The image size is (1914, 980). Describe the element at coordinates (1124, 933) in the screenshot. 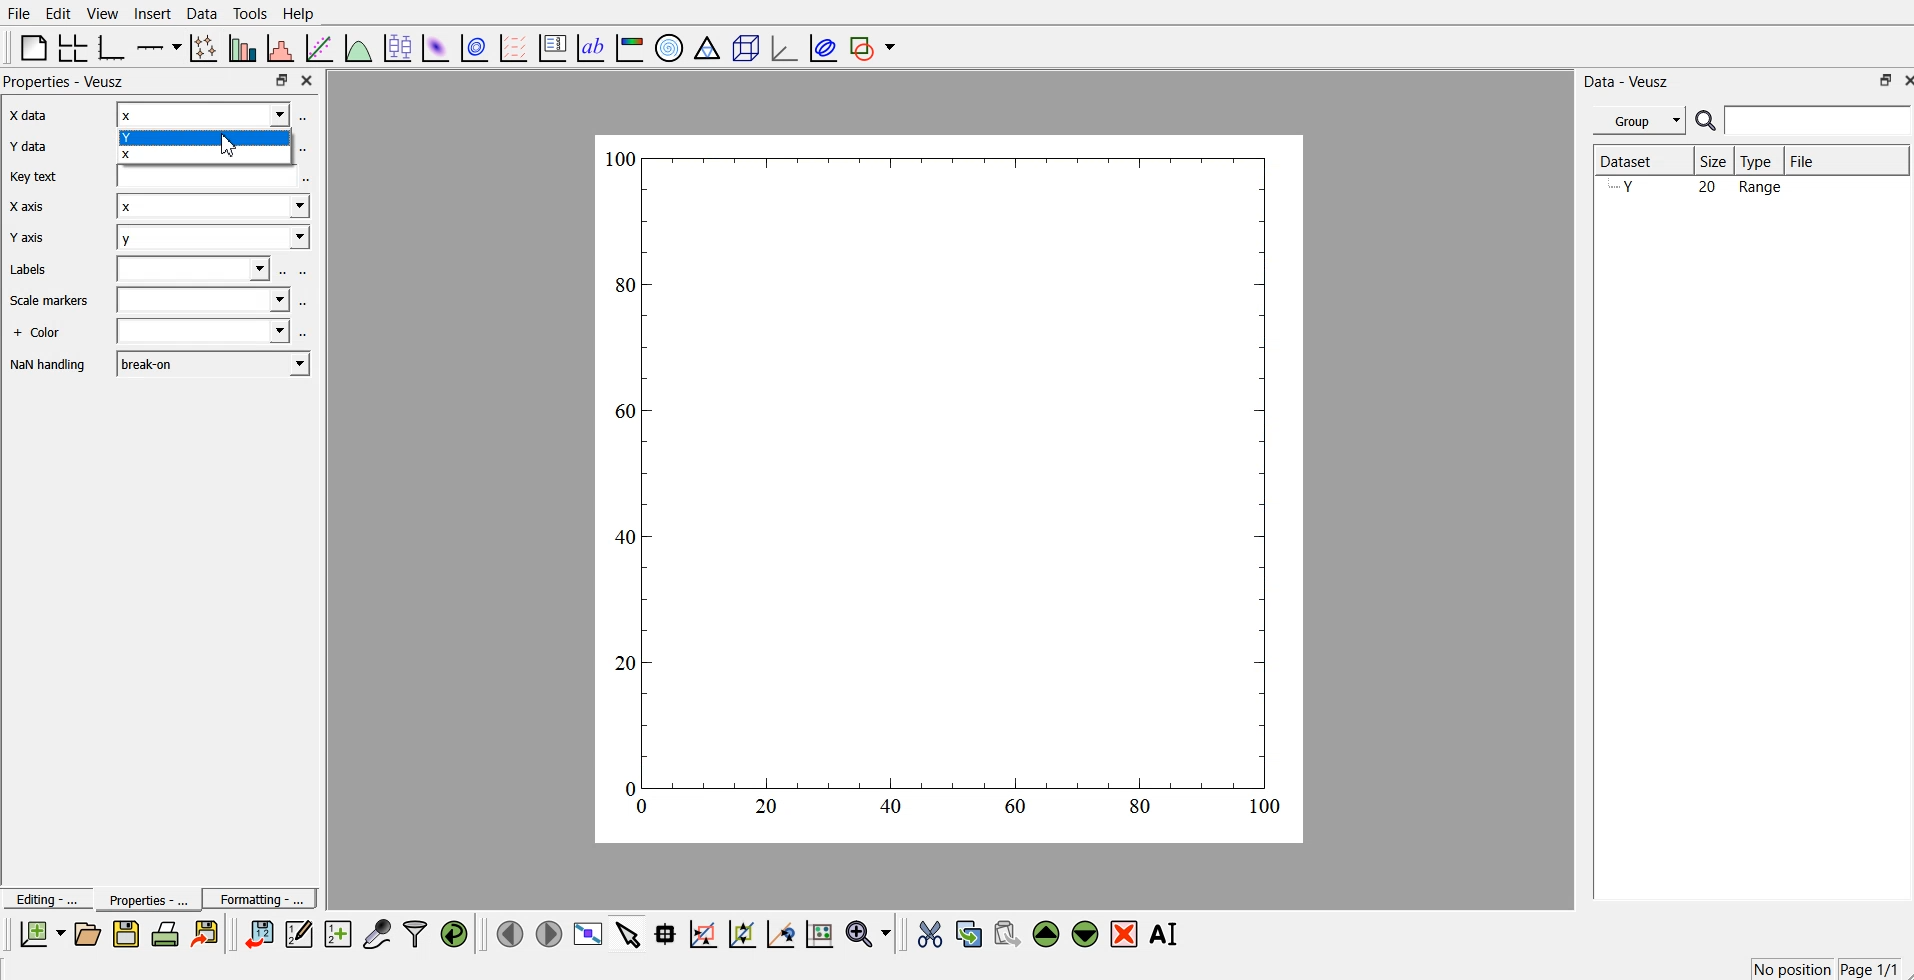

I see `remove widget` at that location.